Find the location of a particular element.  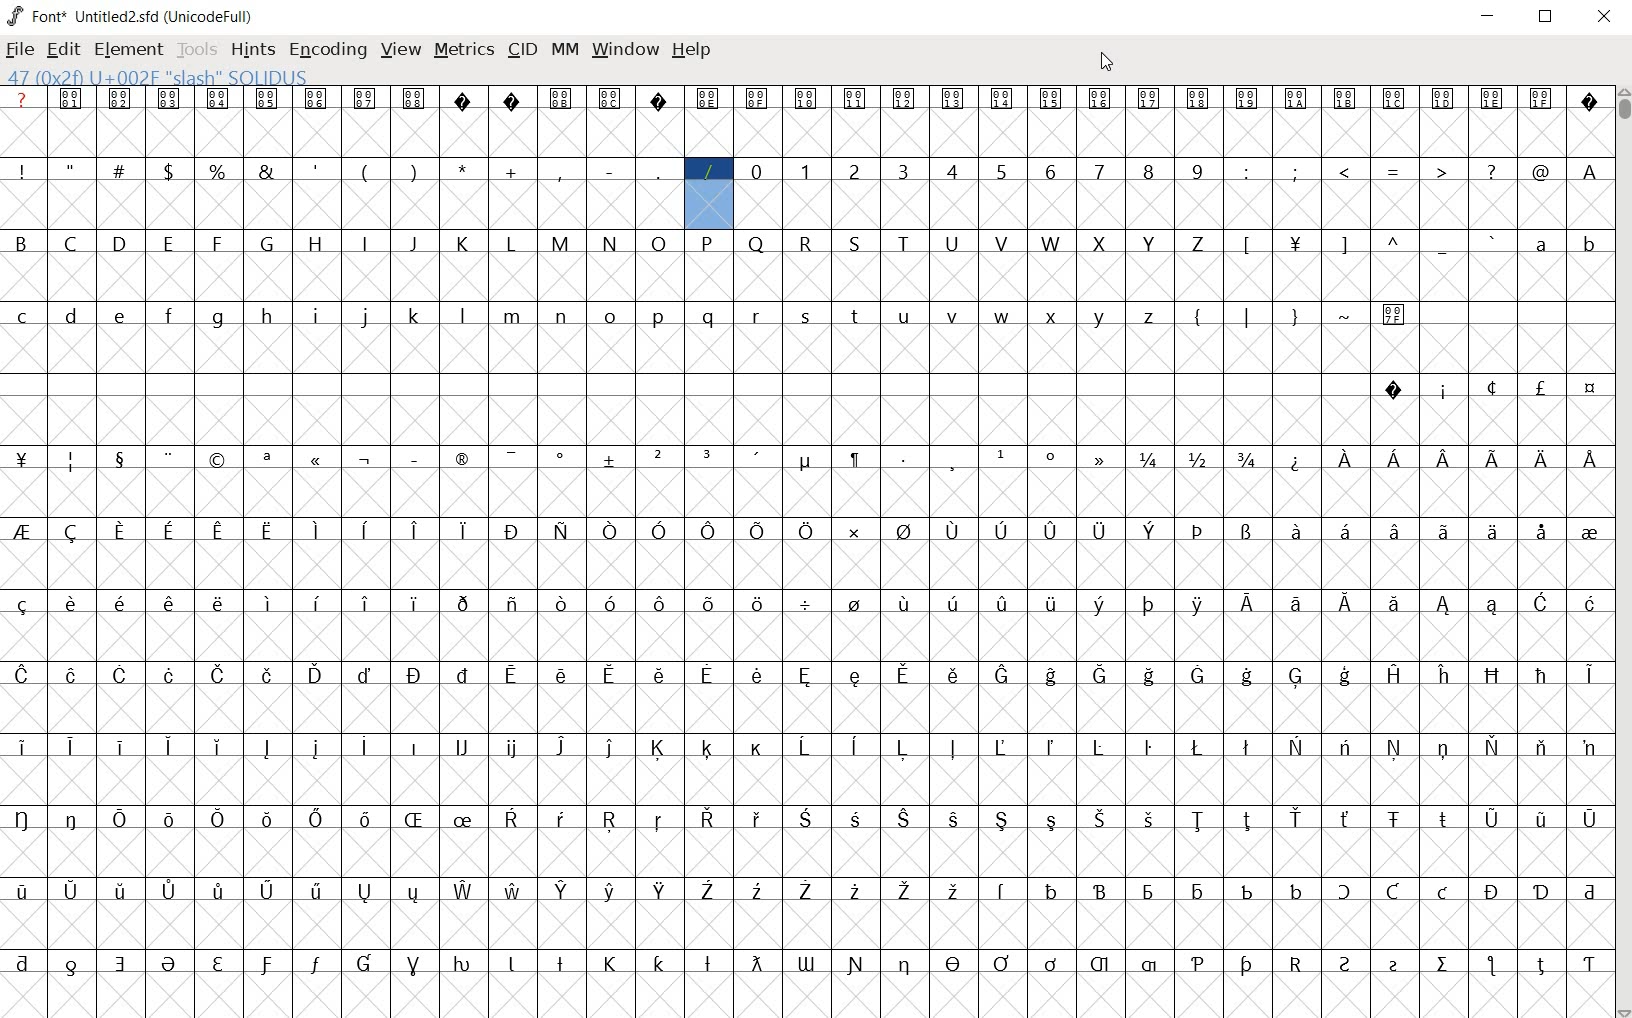

glyph is located at coordinates (609, 98).